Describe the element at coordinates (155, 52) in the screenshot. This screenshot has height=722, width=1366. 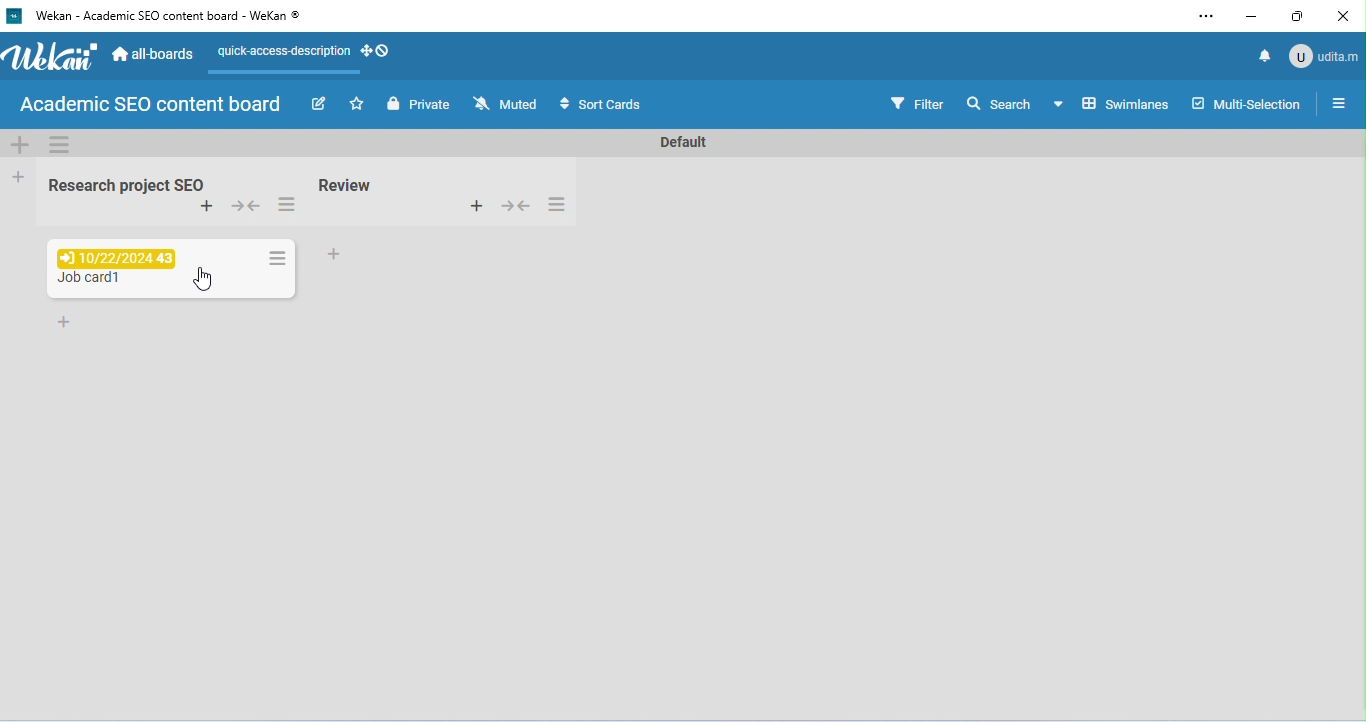
I see `all boards` at that location.